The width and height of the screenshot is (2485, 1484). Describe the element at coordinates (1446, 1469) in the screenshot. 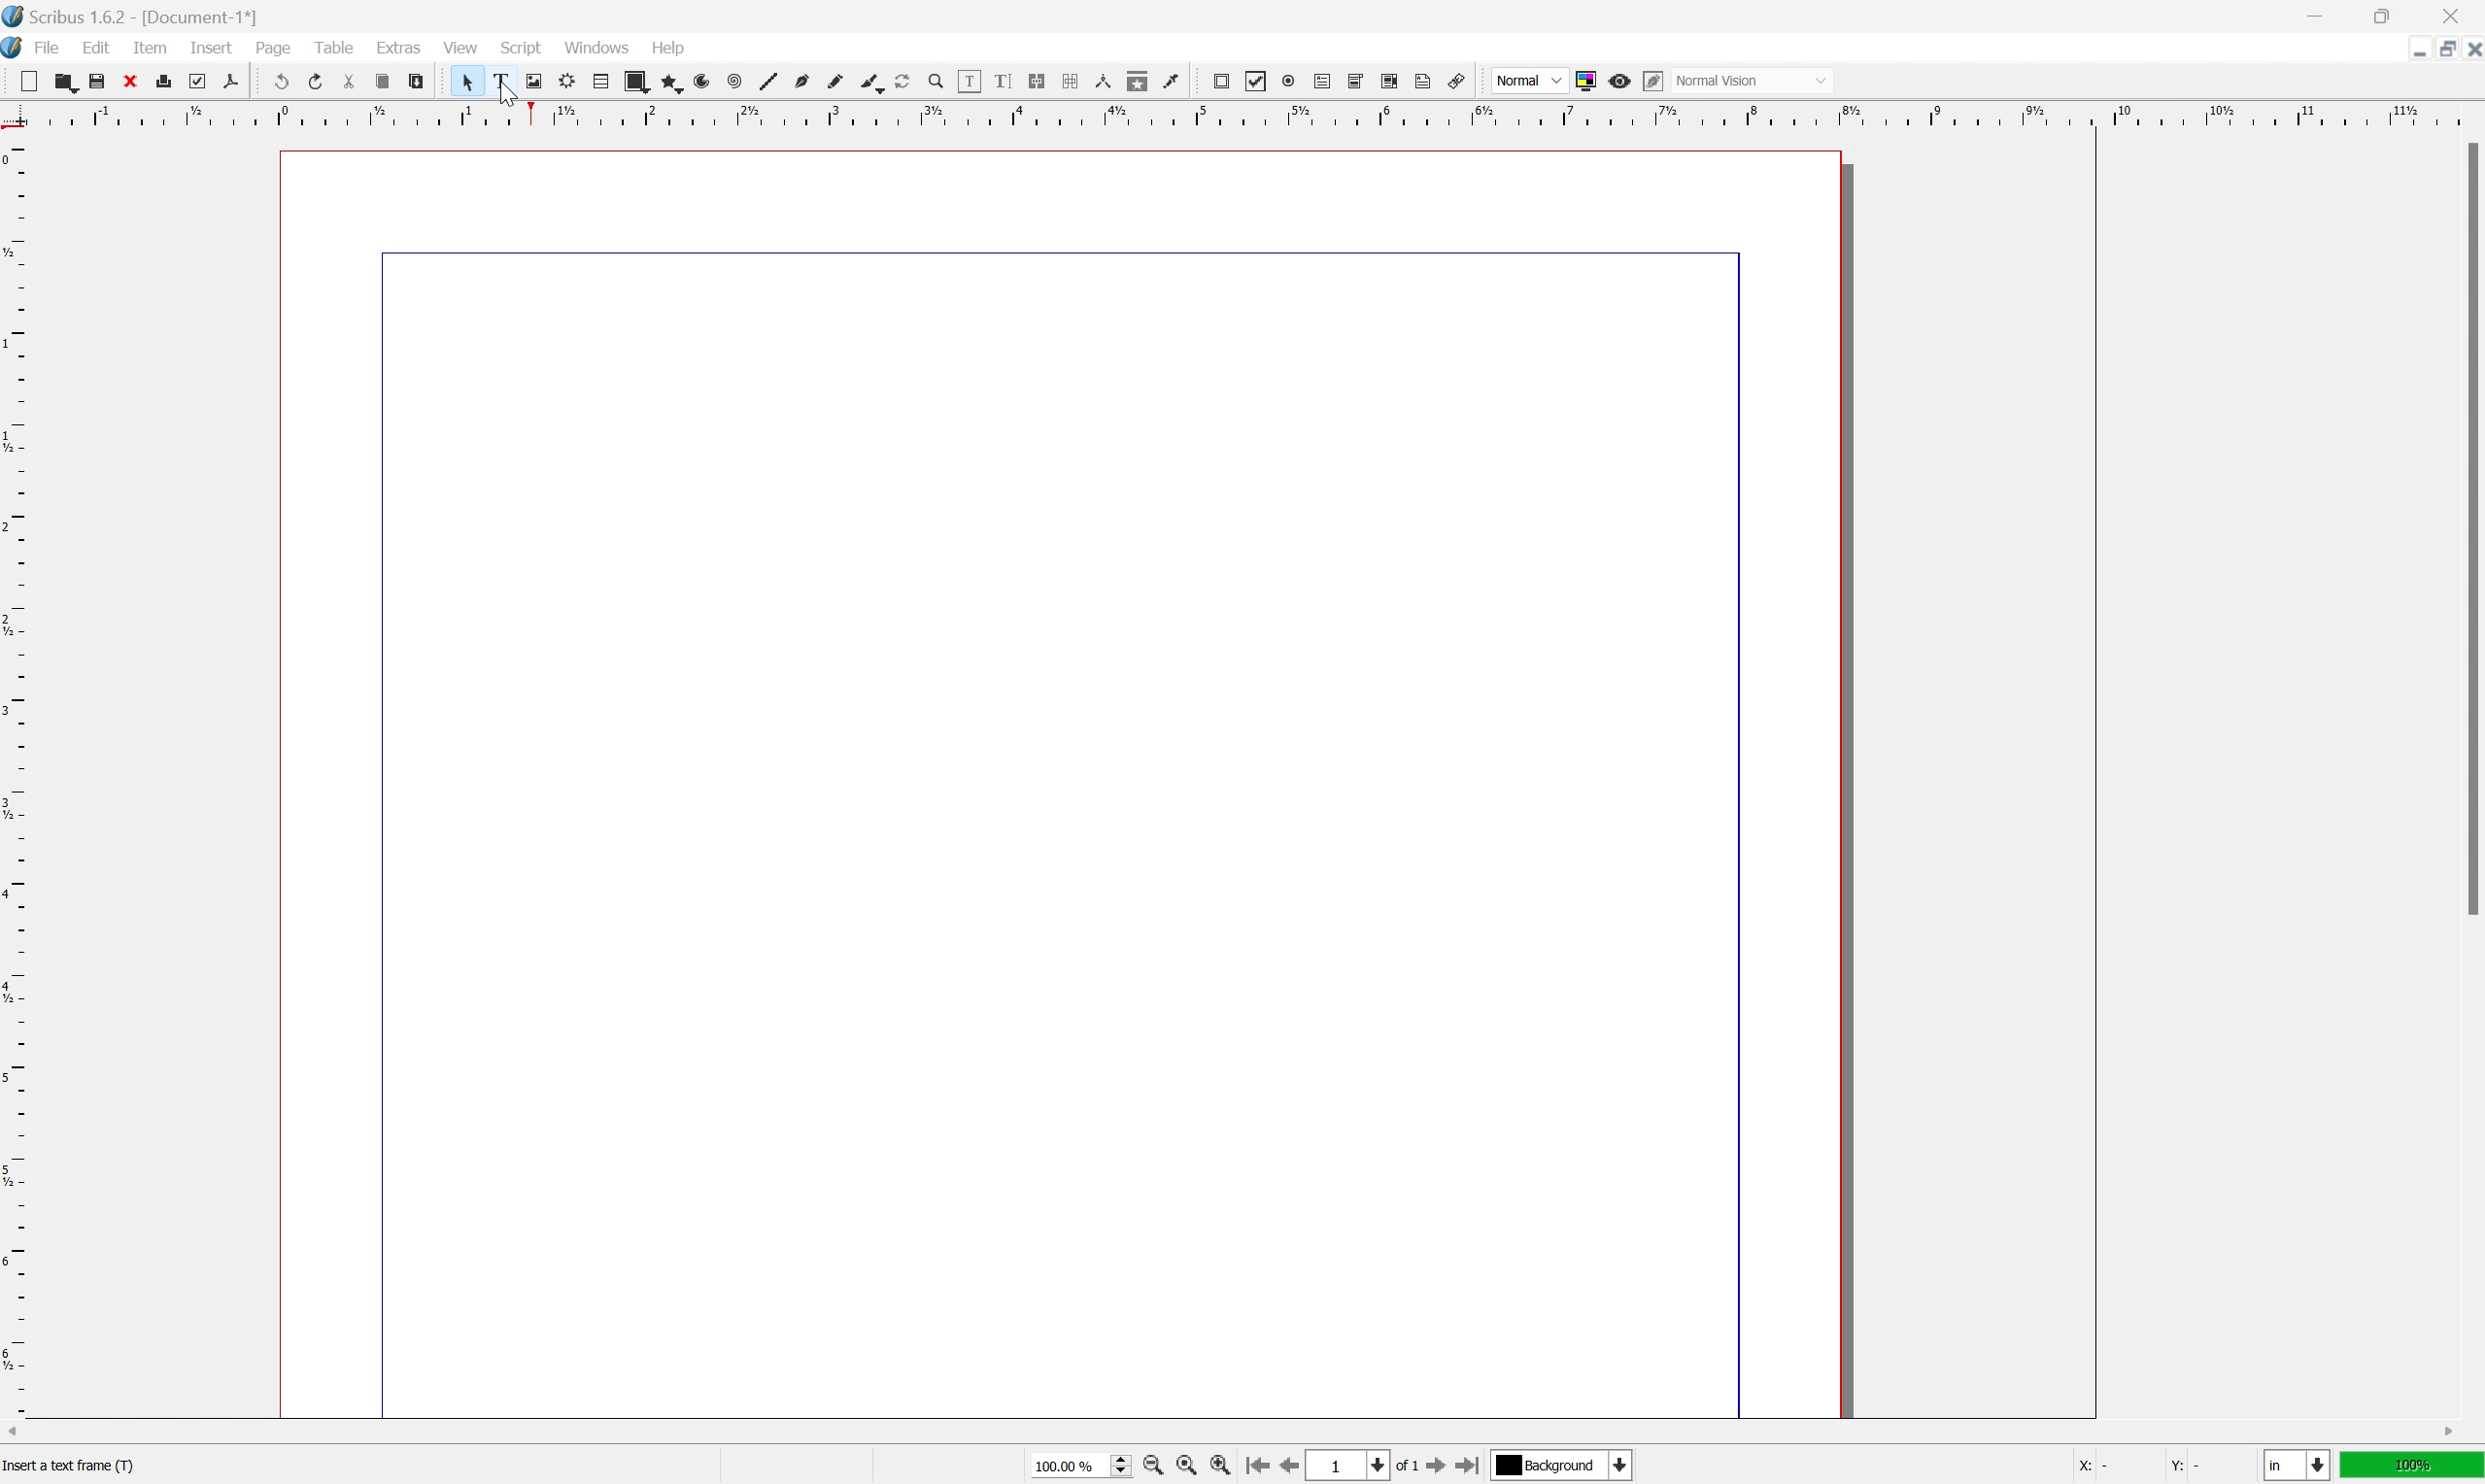

I see `go to next` at that location.